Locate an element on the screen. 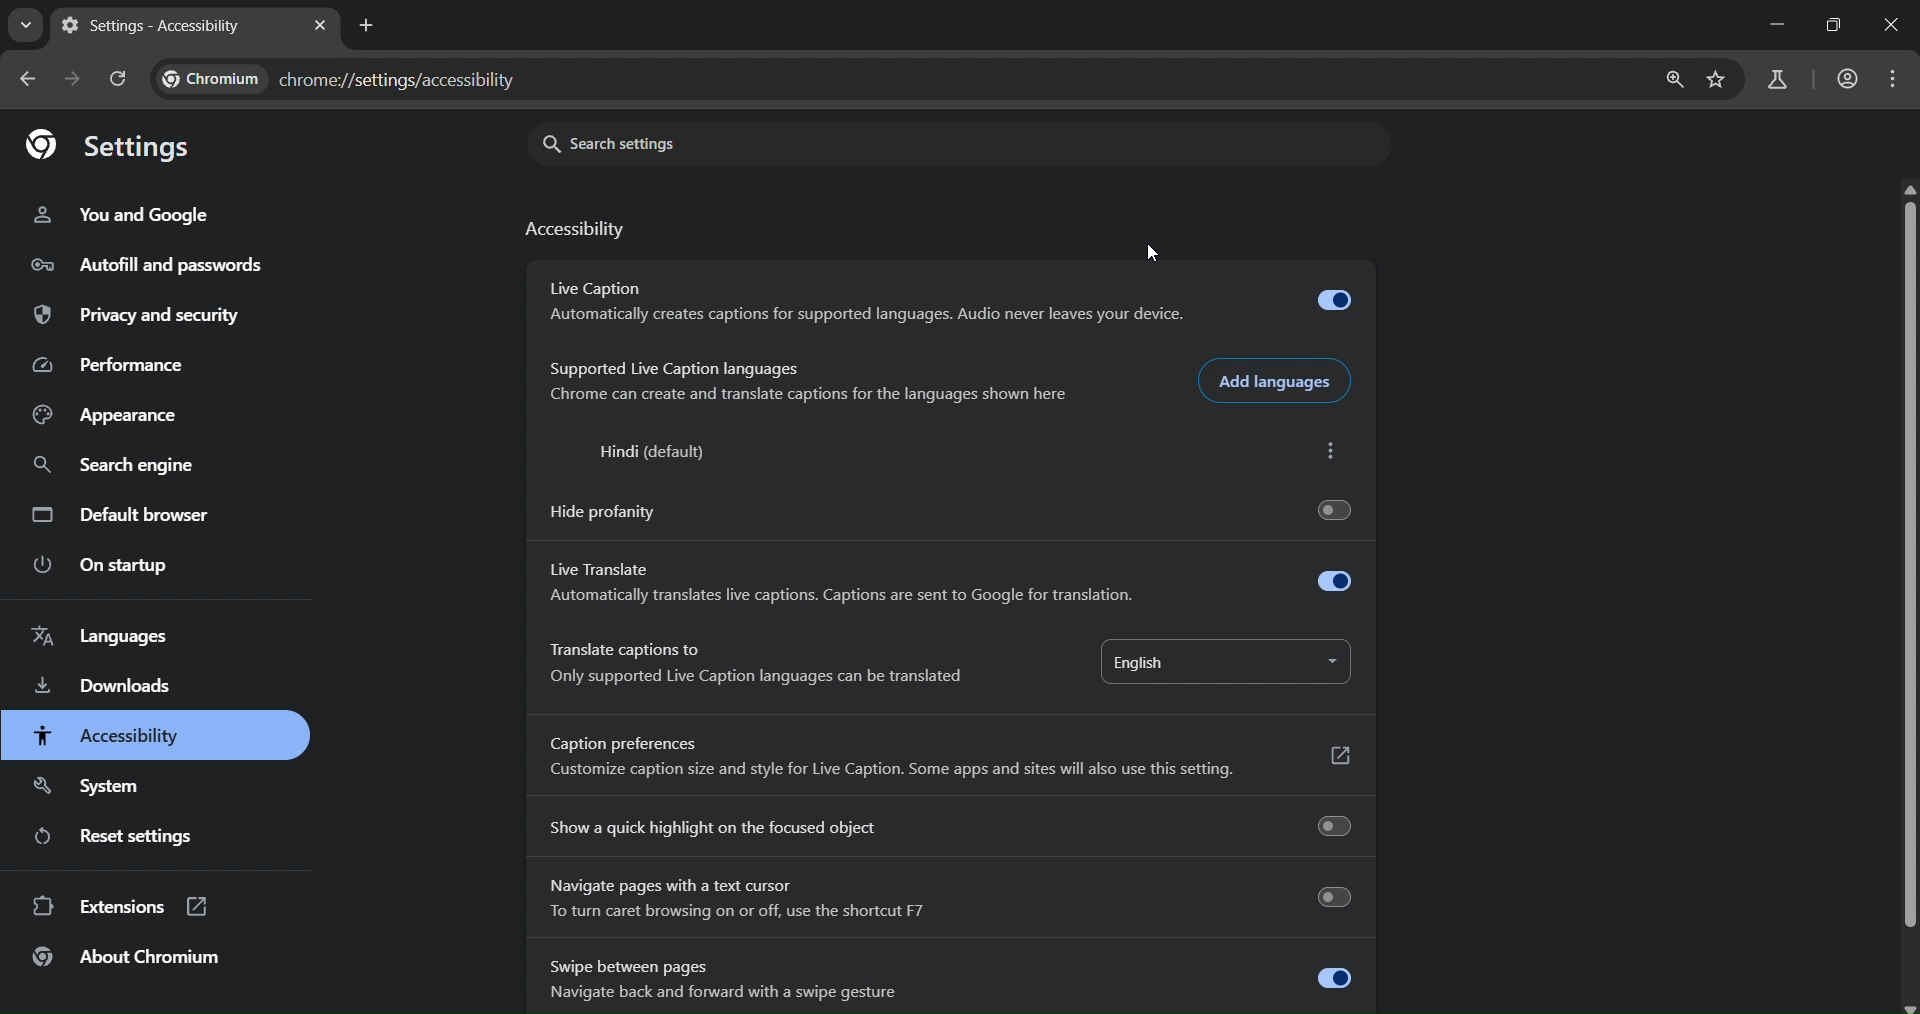  accessibility is located at coordinates (584, 232).